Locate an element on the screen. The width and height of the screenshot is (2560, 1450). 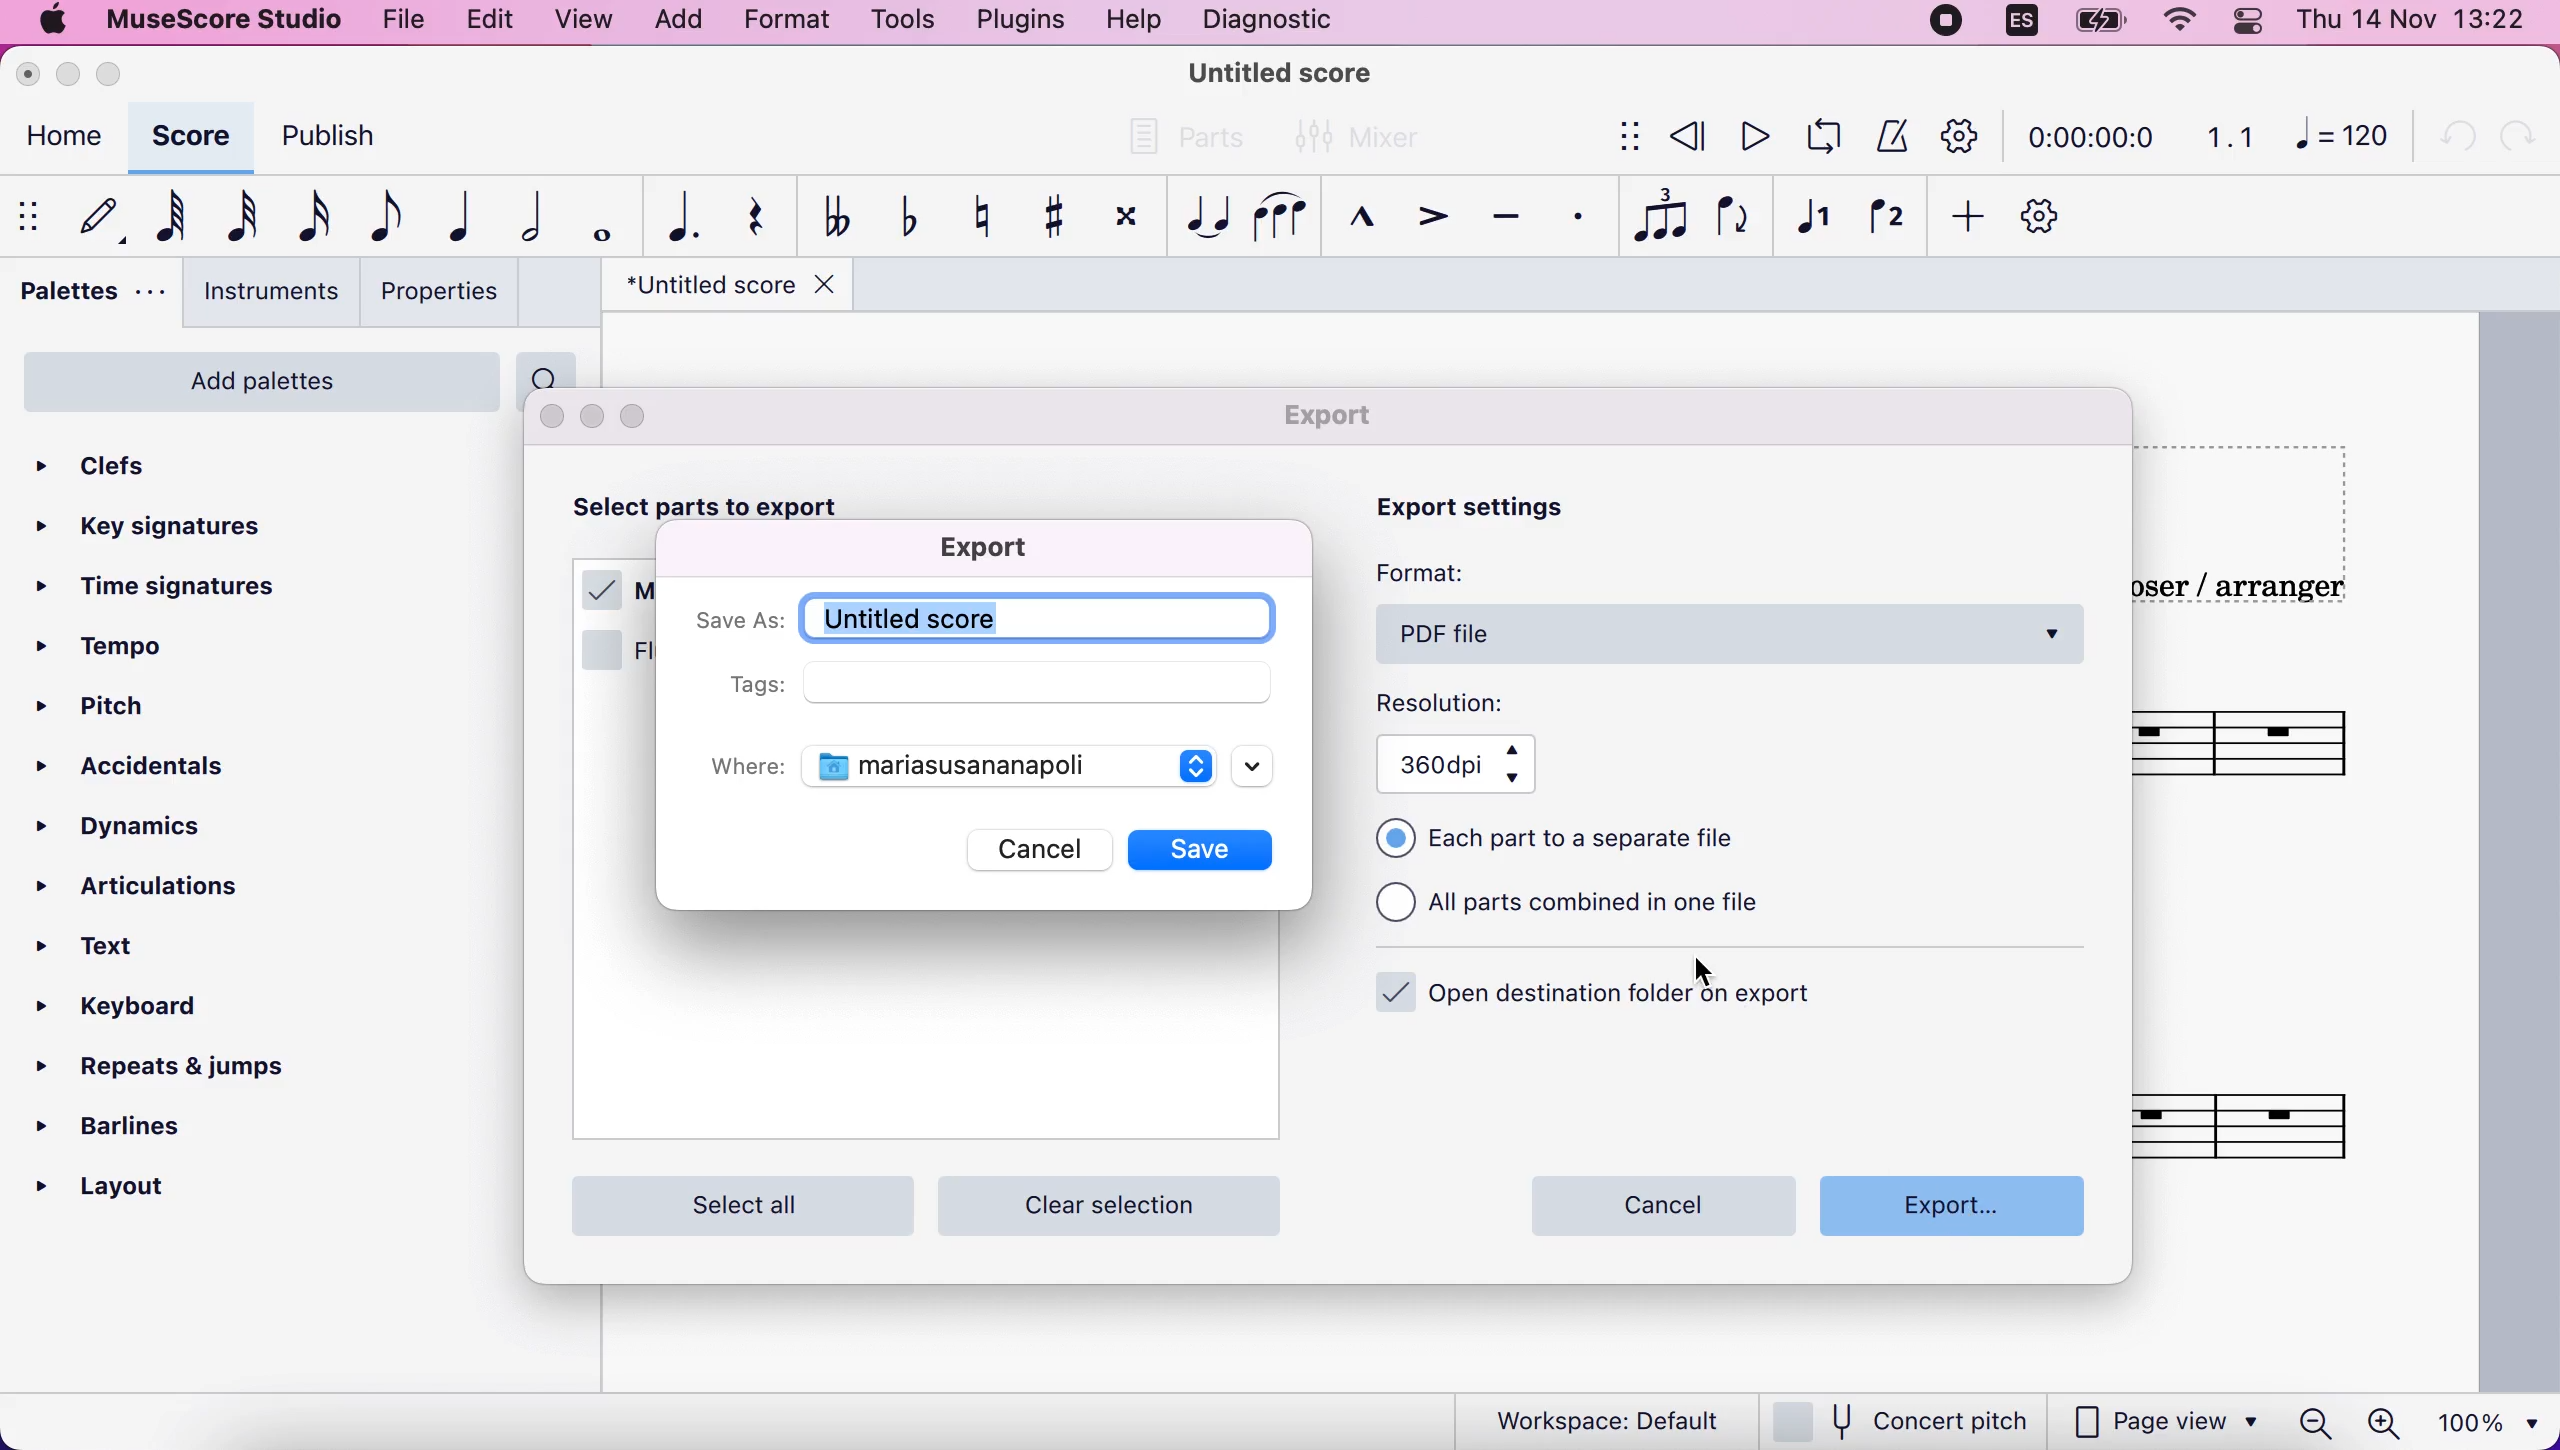
export settings is located at coordinates (1494, 516).